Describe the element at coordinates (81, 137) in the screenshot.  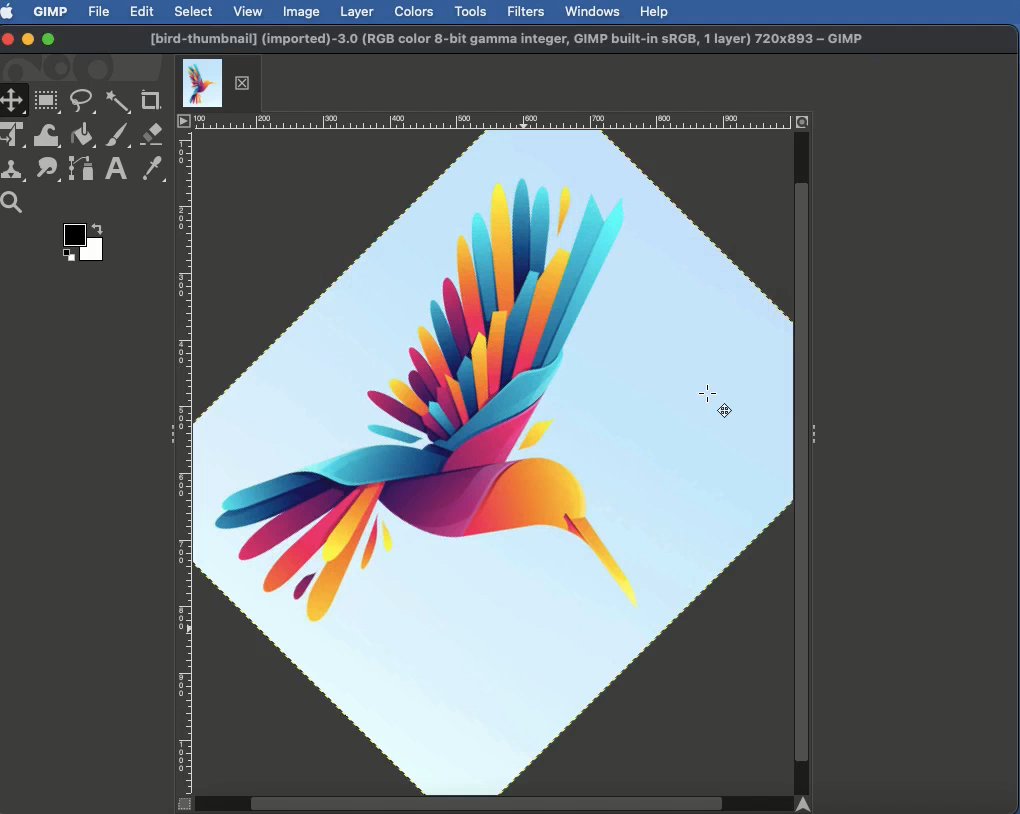
I see `Fill color` at that location.